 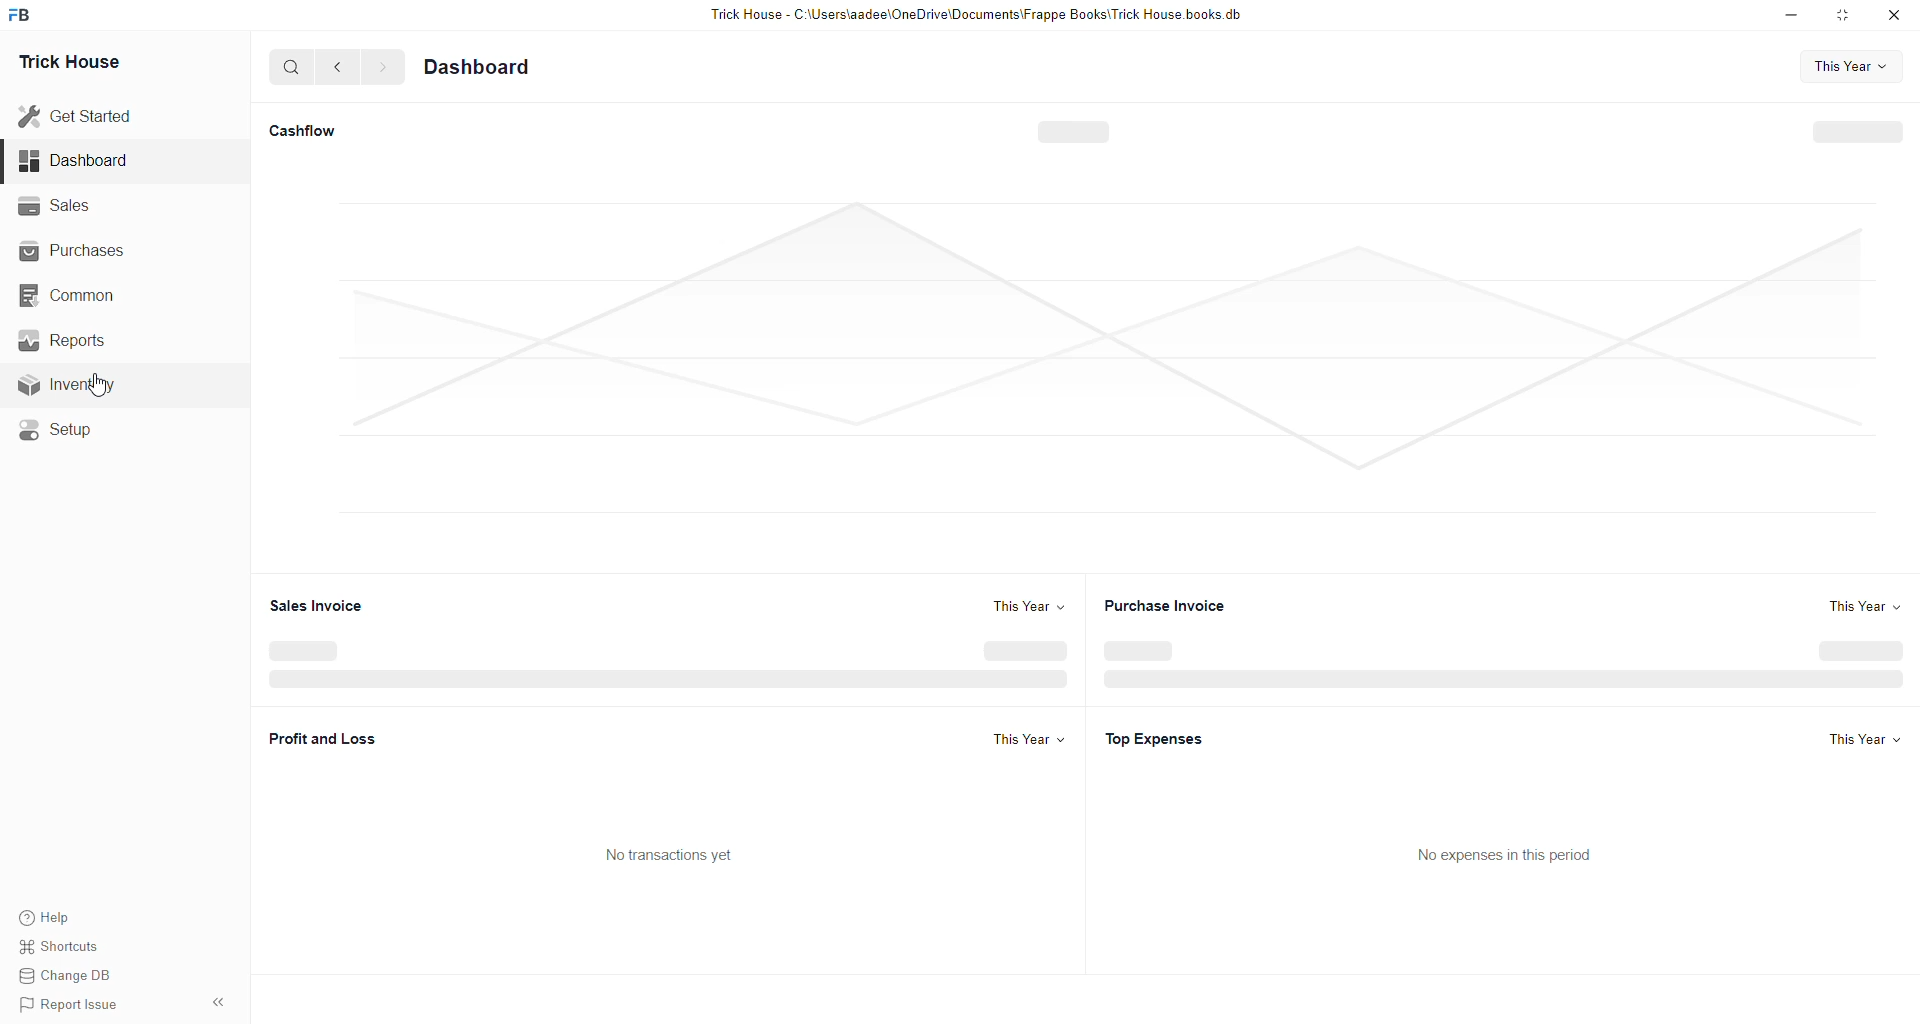 What do you see at coordinates (327, 739) in the screenshot?
I see `Profit and Loss` at bounding box center [327, 739].